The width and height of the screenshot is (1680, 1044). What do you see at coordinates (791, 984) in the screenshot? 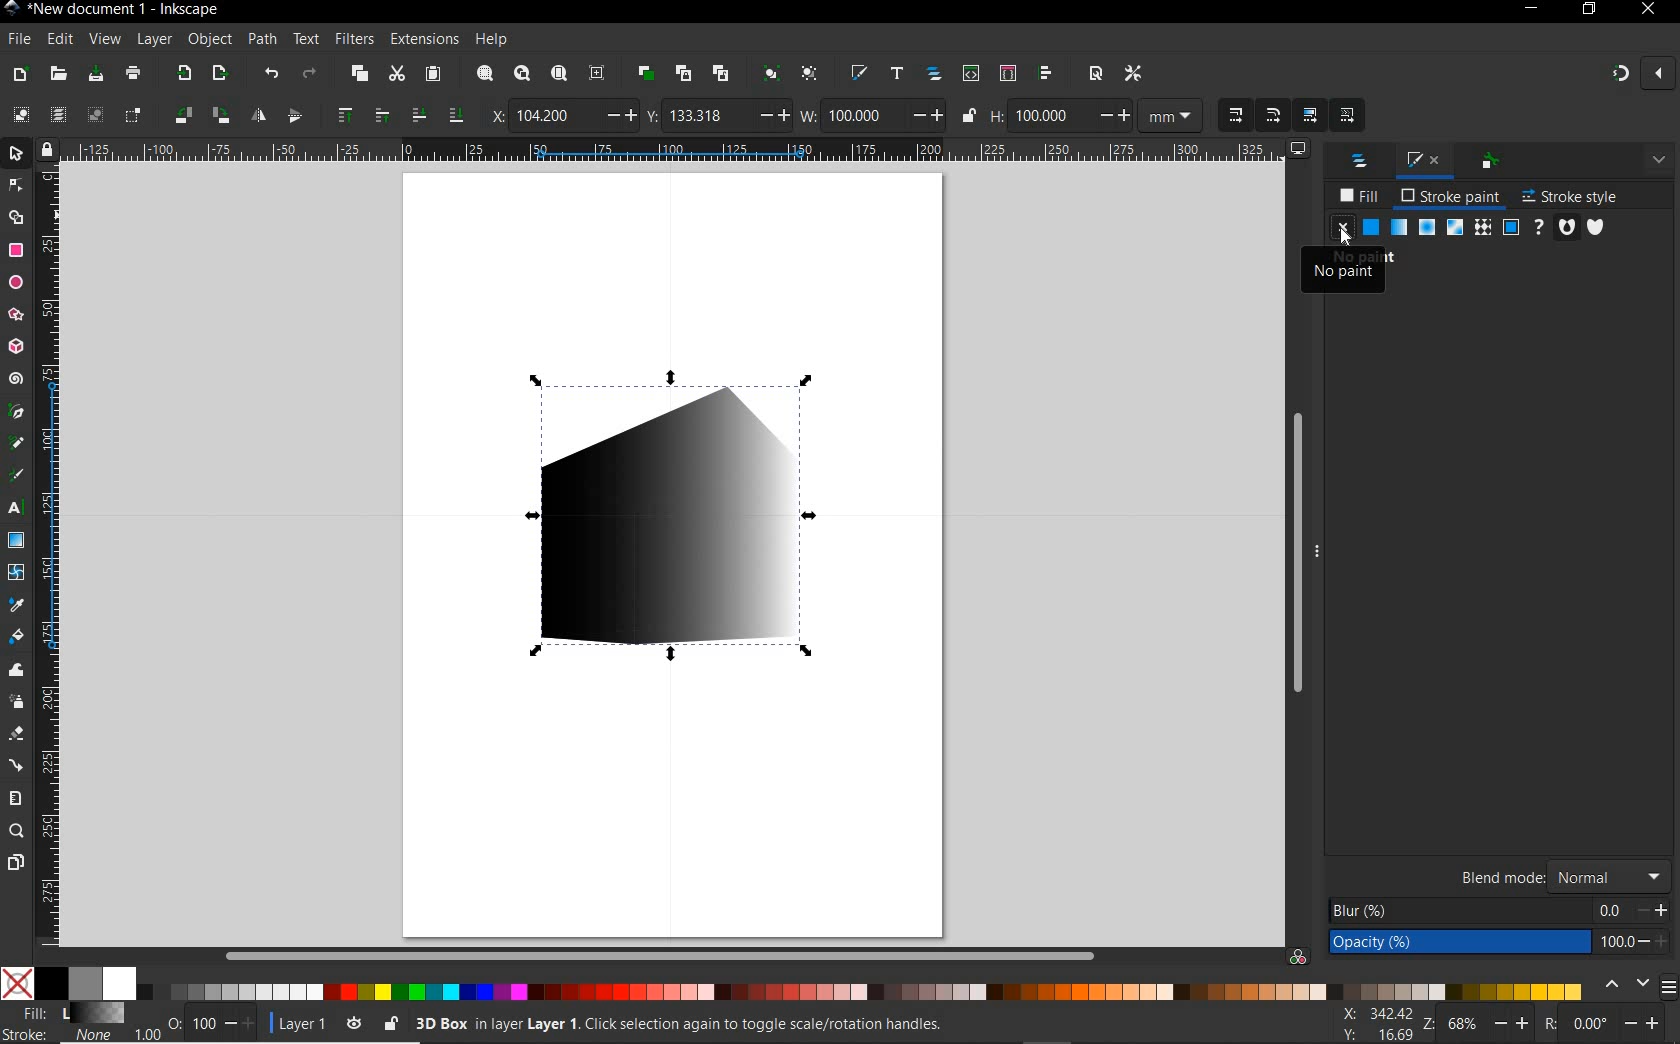
I see `COLOR MODE` at bounding box center [791, 984].